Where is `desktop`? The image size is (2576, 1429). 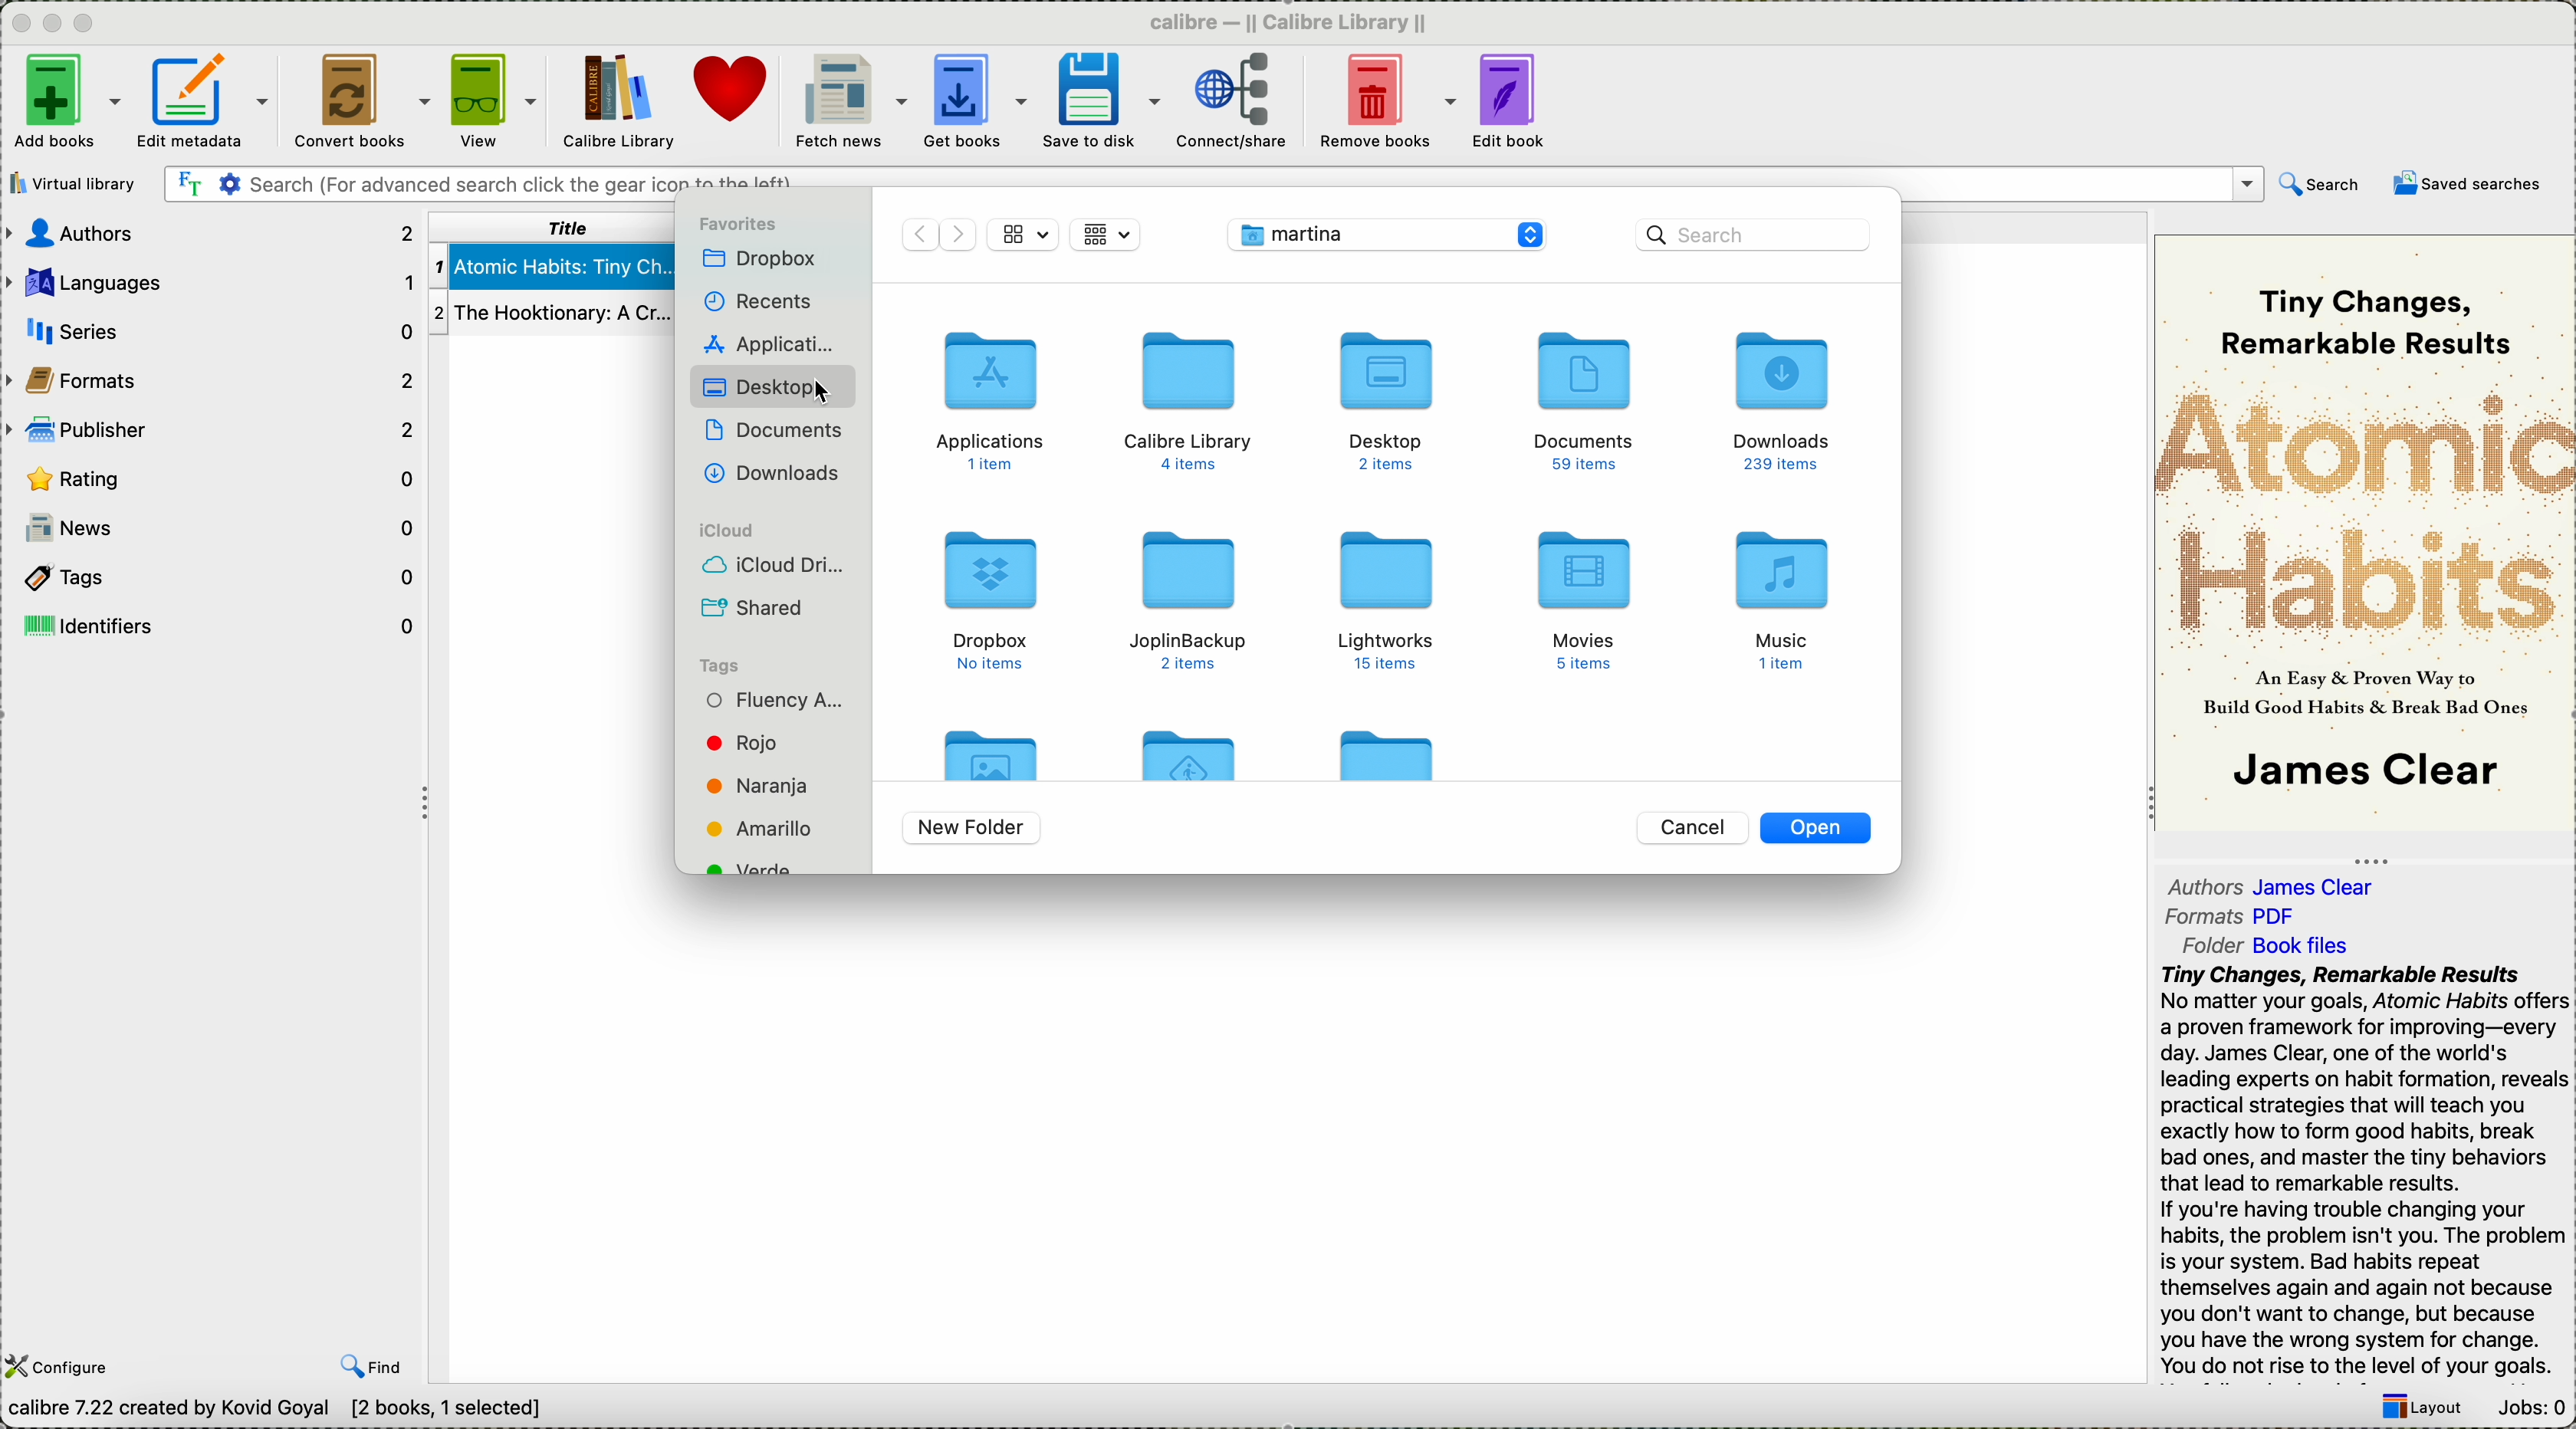 desktop is located at coordinates (1381, 398).